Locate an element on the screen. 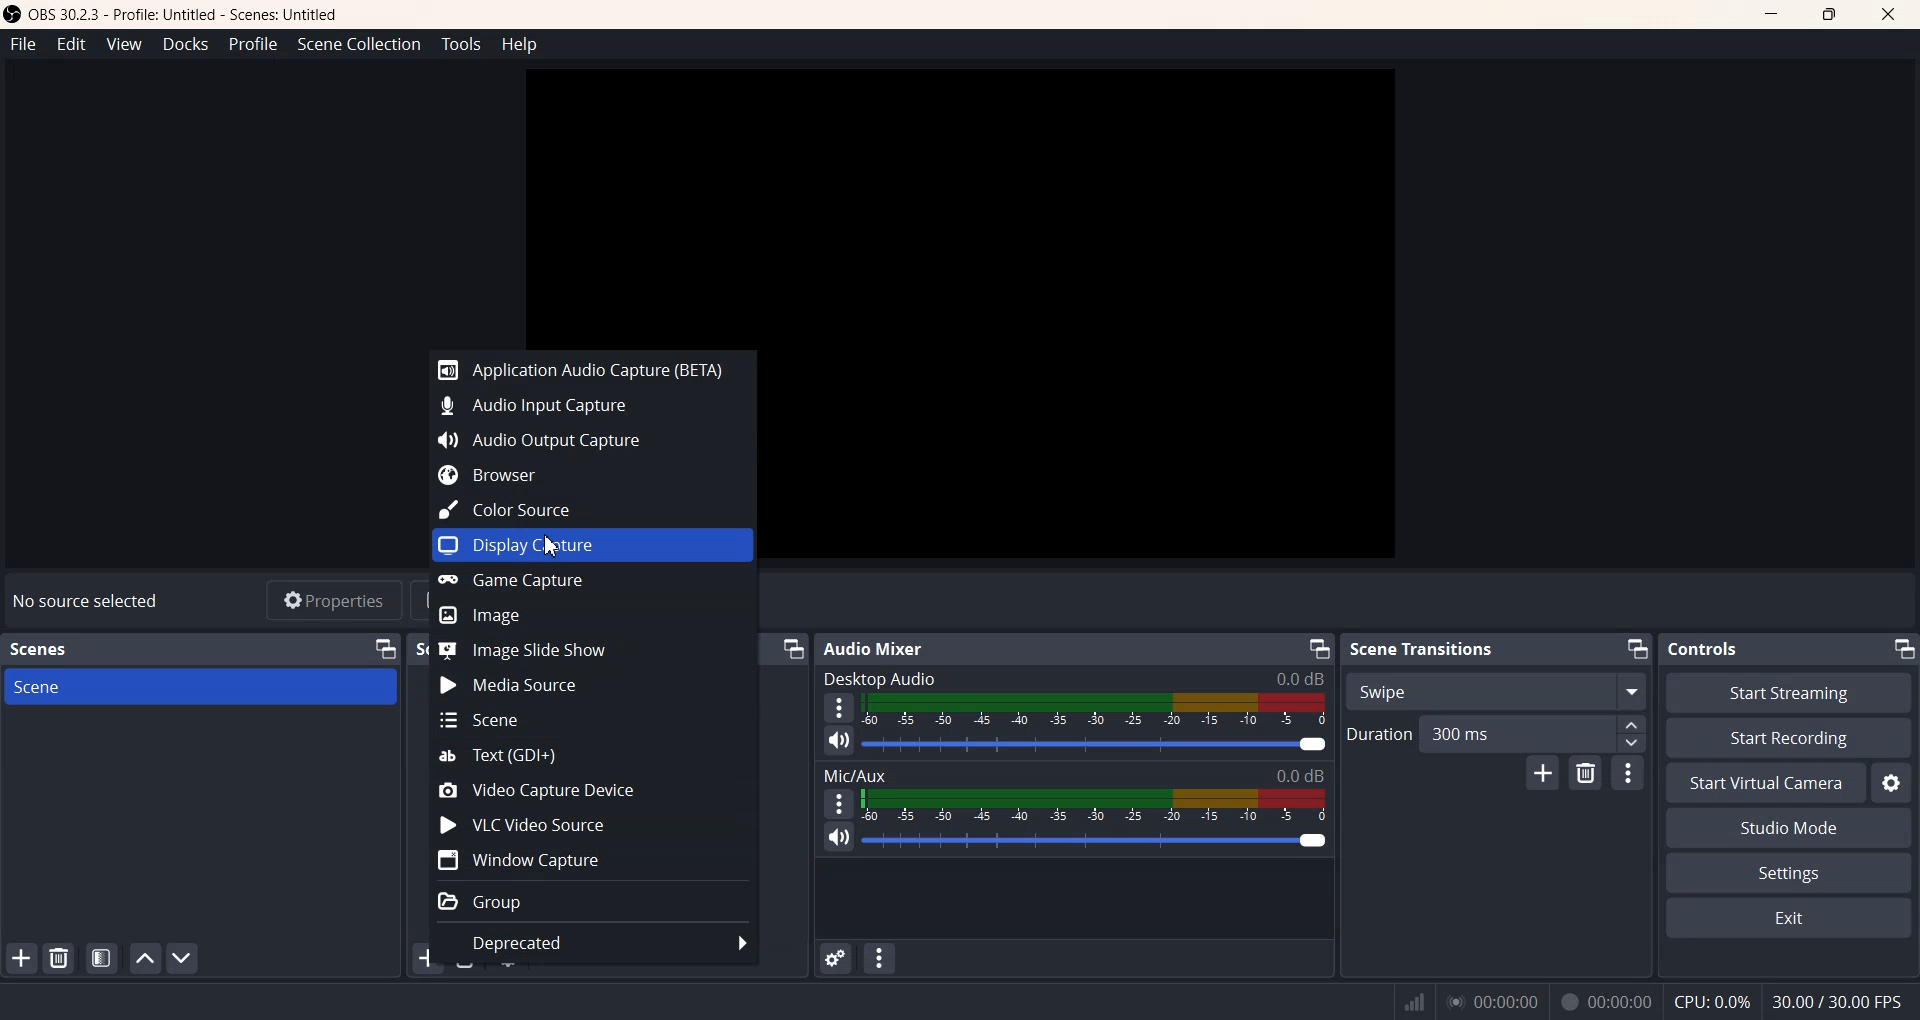 The image size is (1920, 1020). Move scene Up is located at coordinates (145, 959).